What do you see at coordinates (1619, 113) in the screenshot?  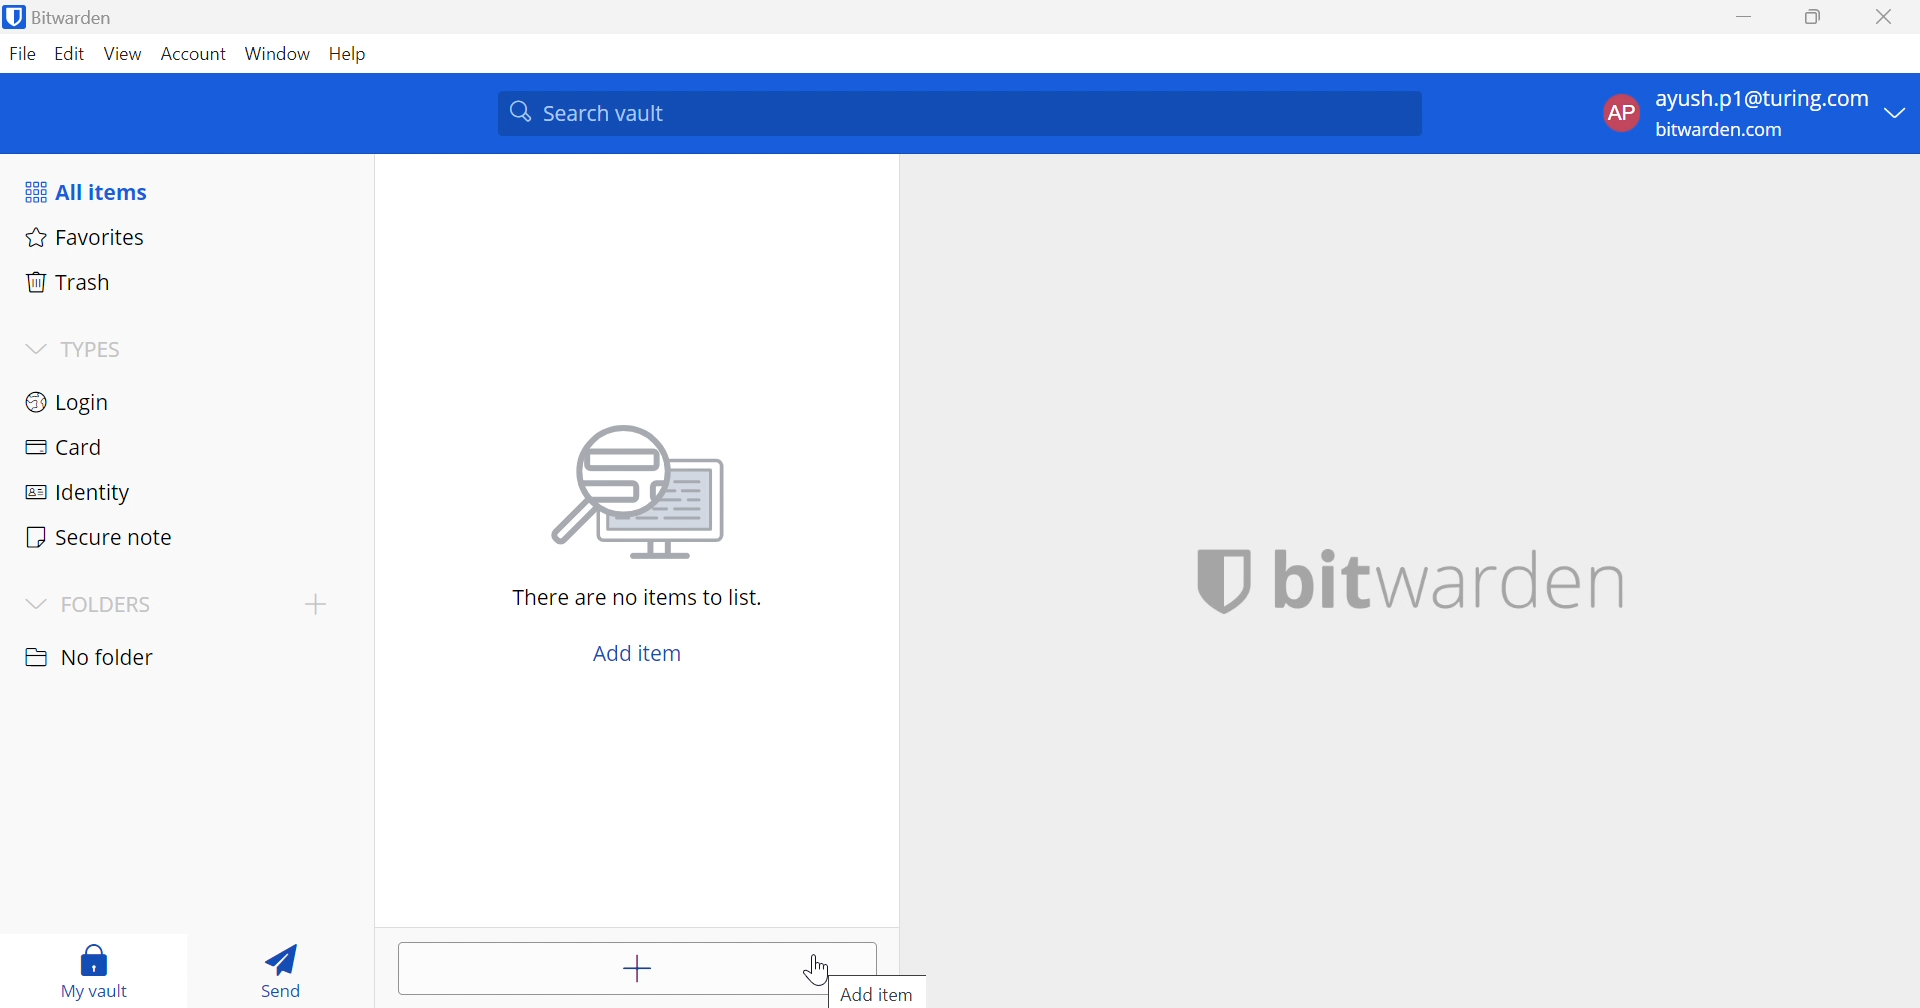 I see `AP` at bounding box center [1619, 113].